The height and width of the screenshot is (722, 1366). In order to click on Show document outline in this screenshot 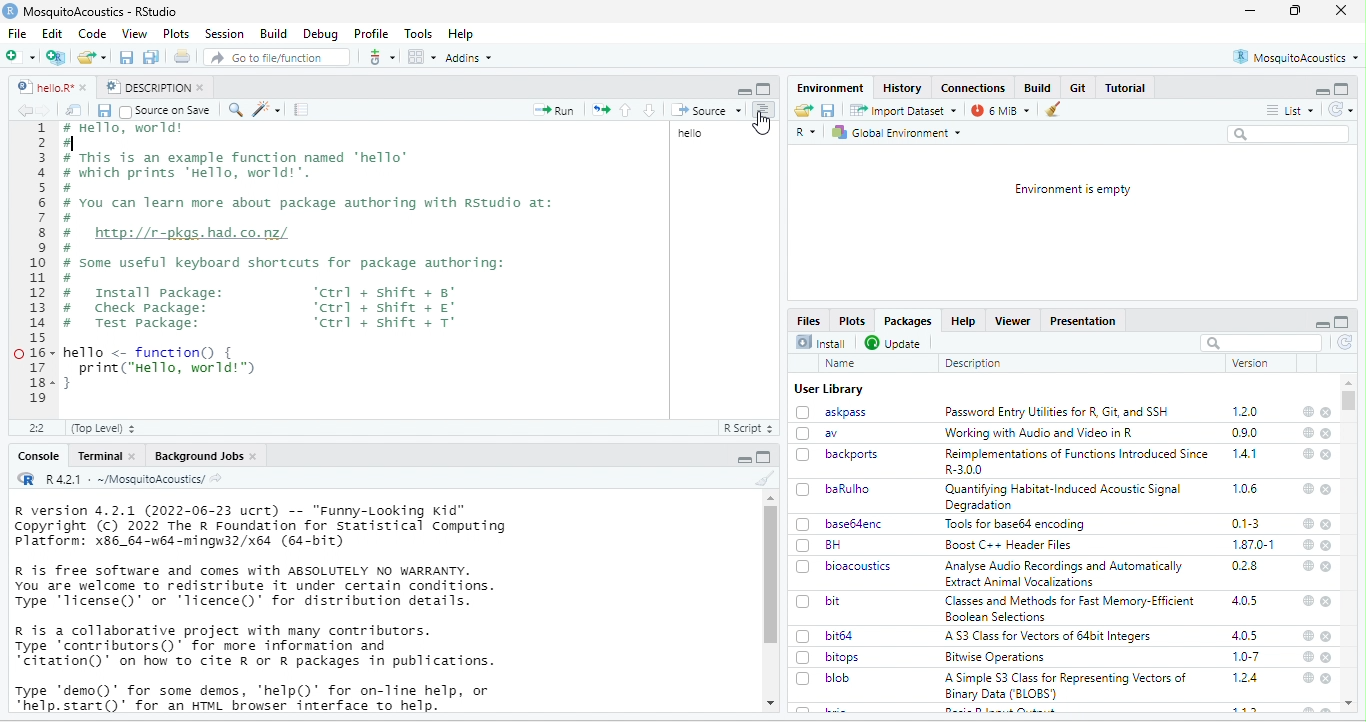, I will do `click(766, 110)`.